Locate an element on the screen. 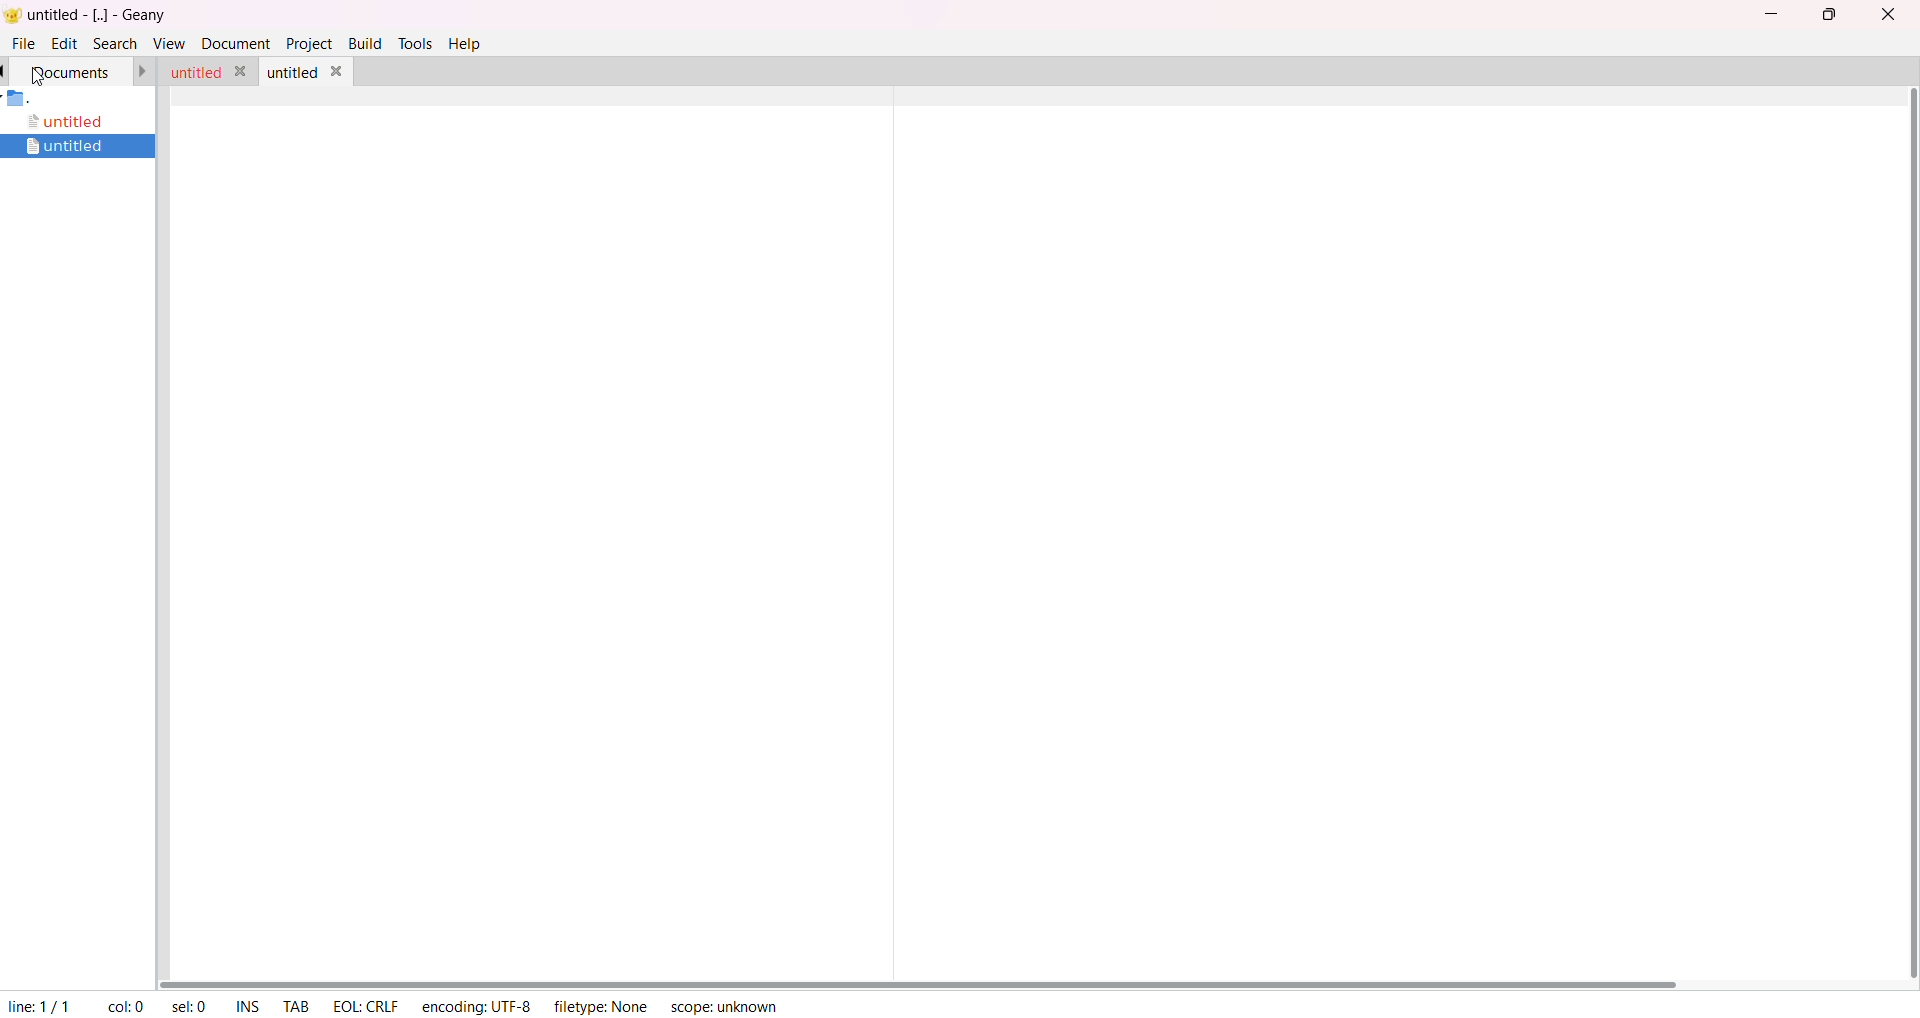 This screenshot has height=1018, width=1920. forward is located at coordinates (144, 71).